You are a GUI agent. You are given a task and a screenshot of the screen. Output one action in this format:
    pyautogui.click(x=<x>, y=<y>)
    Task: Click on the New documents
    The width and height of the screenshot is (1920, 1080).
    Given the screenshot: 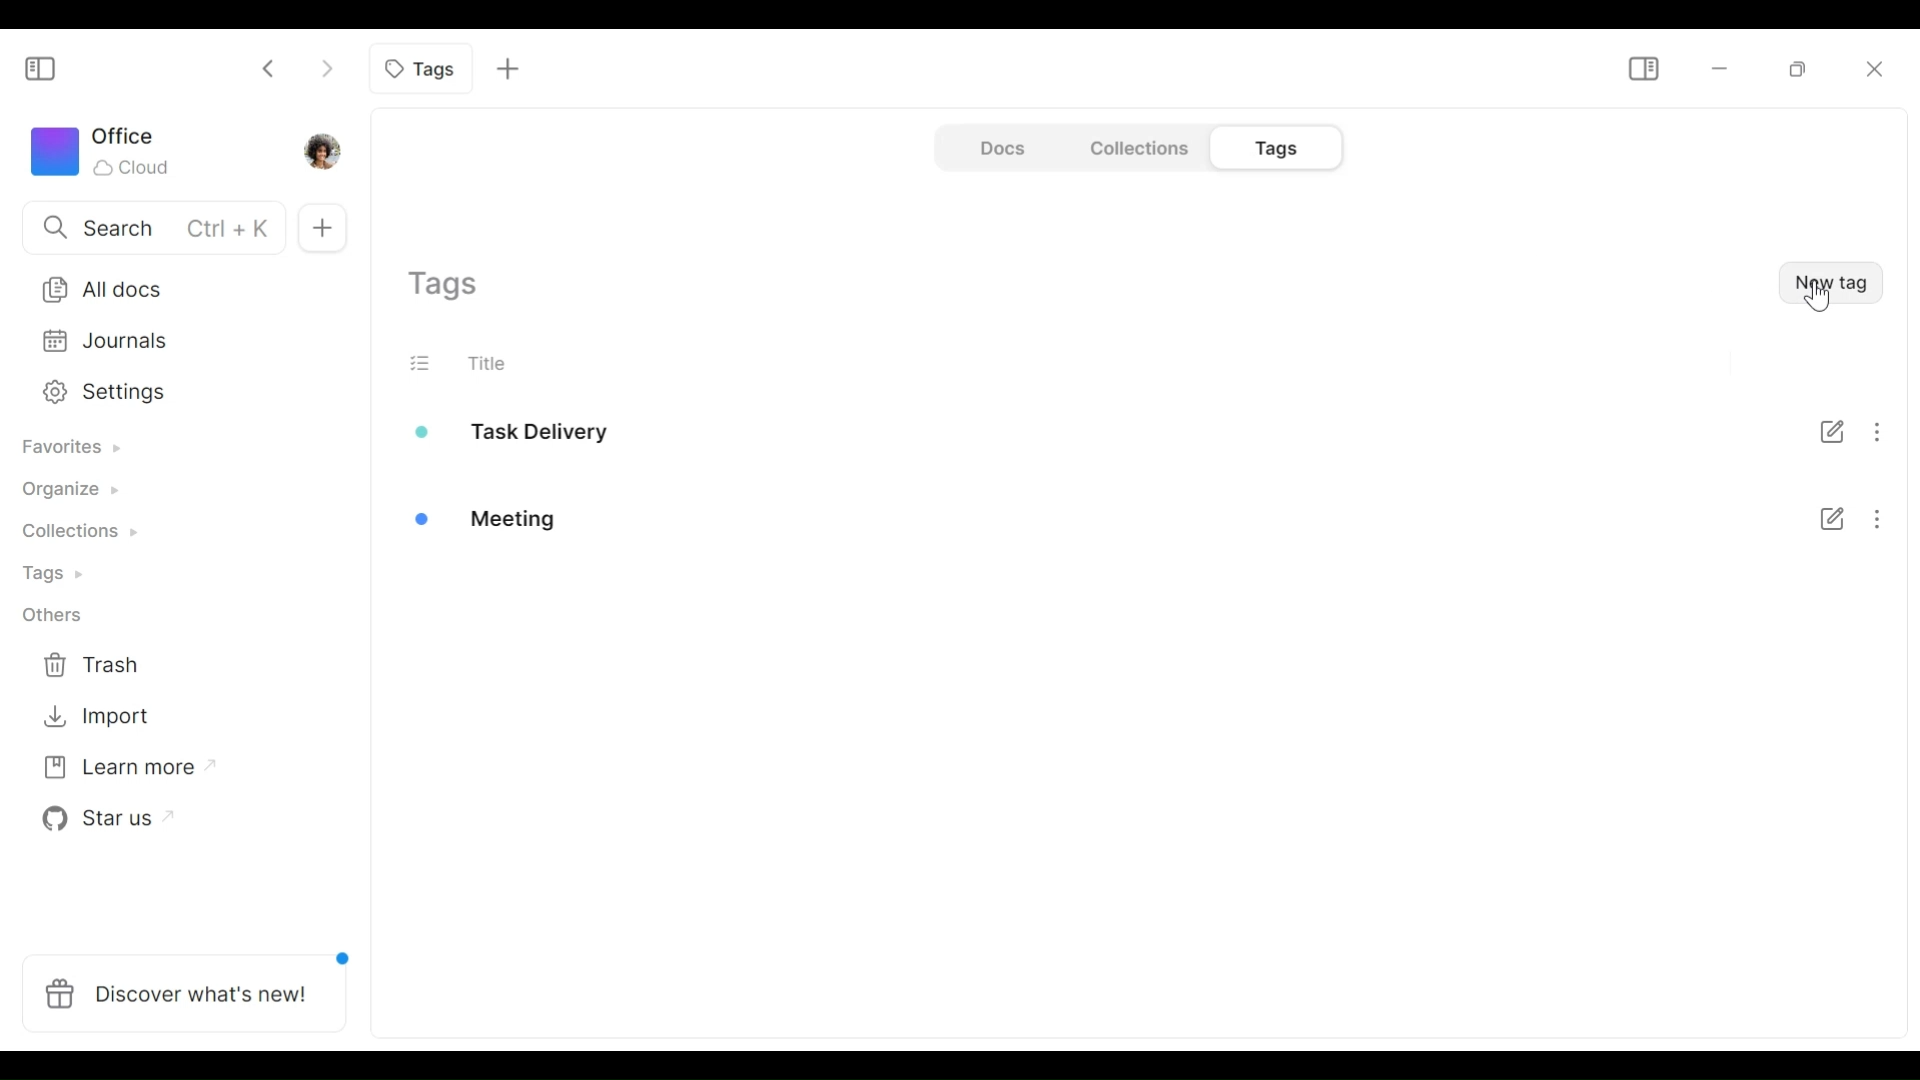 What is the action you would take?
    pyautogui.click(x=321, y=222)
    